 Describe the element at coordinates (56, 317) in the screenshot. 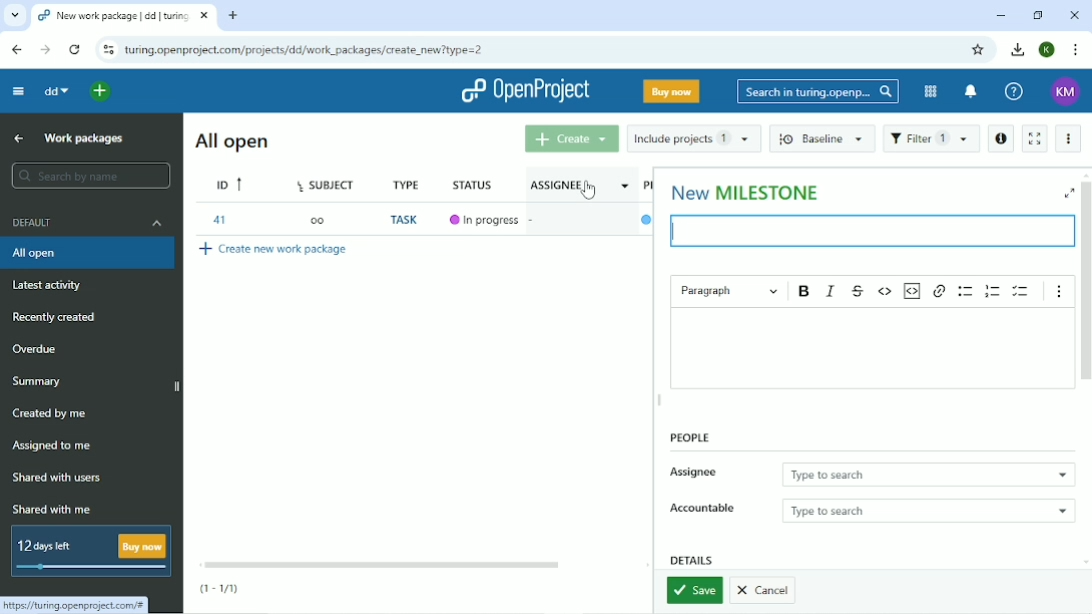

I see `Recently created` at that location.